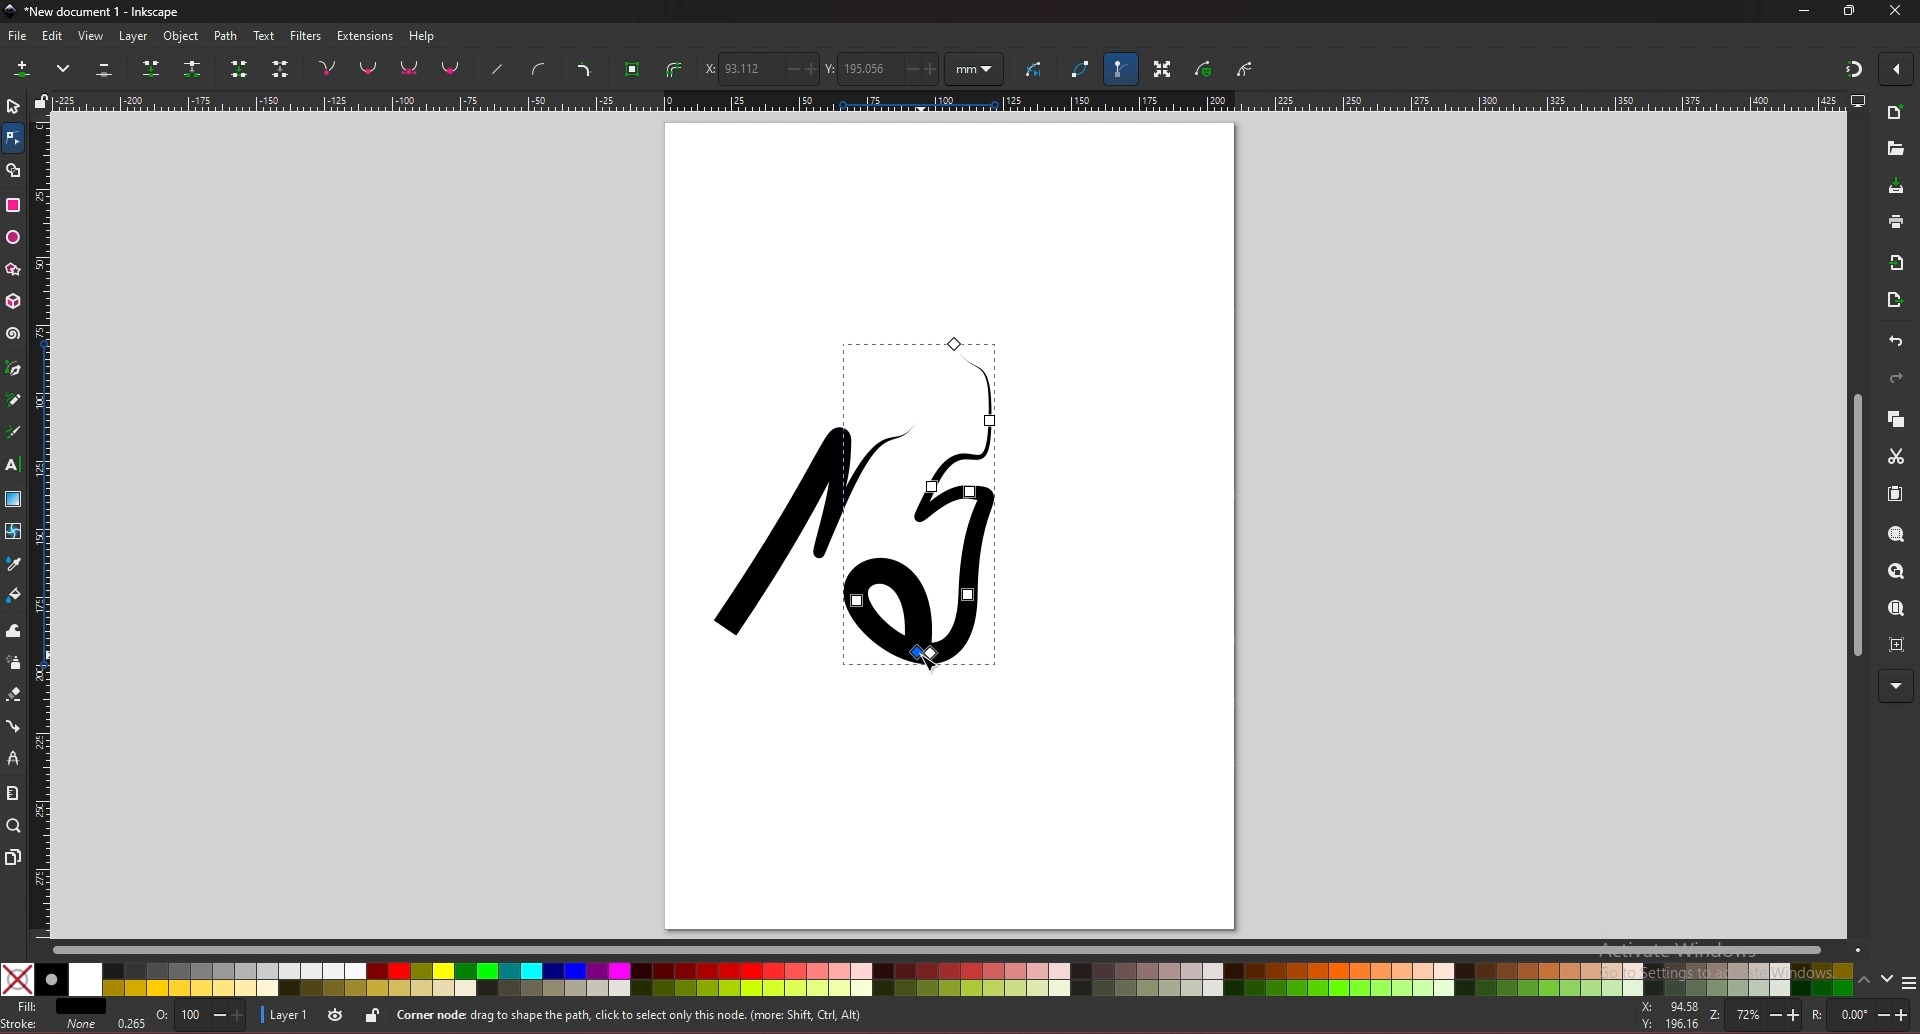 Image resolution: width=1920 pixels, height=1034 pixels. I want to click on text, so click(263, 35).